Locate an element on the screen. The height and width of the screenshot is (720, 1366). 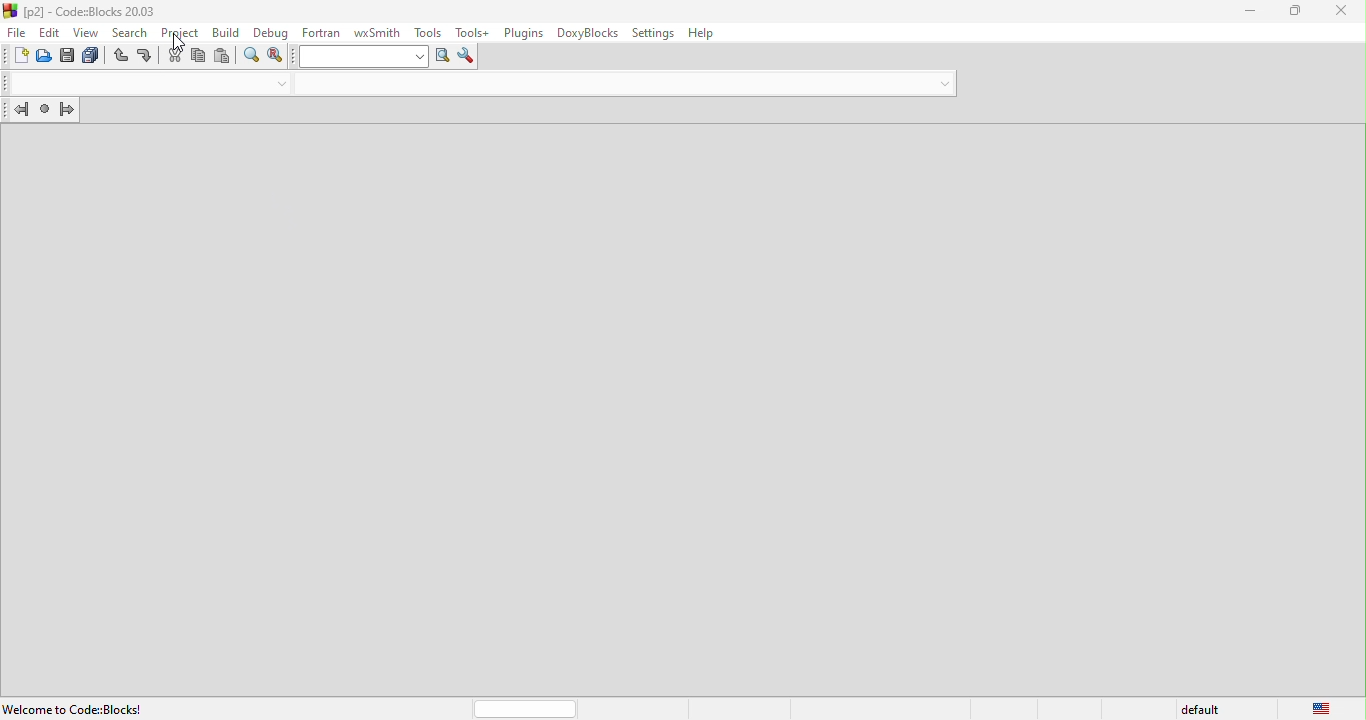
save is located at coordinates (69, 57).